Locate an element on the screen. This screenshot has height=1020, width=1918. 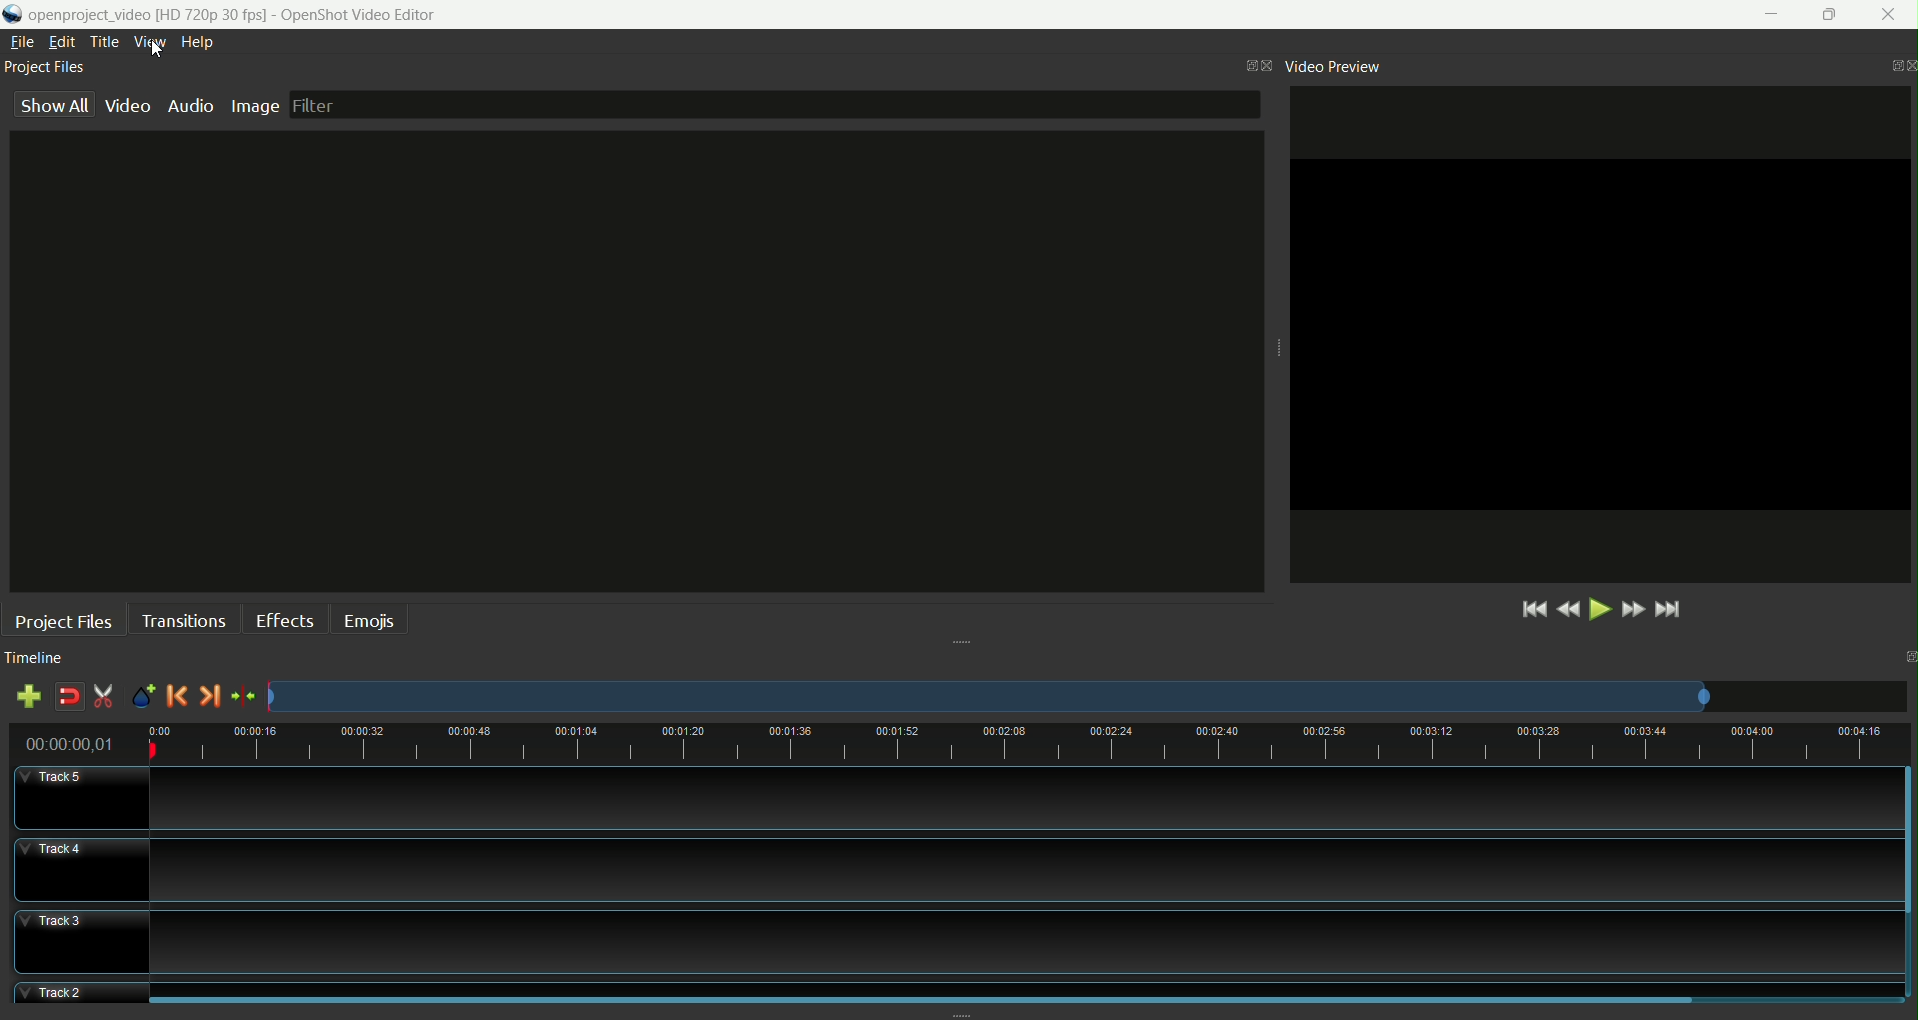
jump to start is located at coordinates (1528, 611).